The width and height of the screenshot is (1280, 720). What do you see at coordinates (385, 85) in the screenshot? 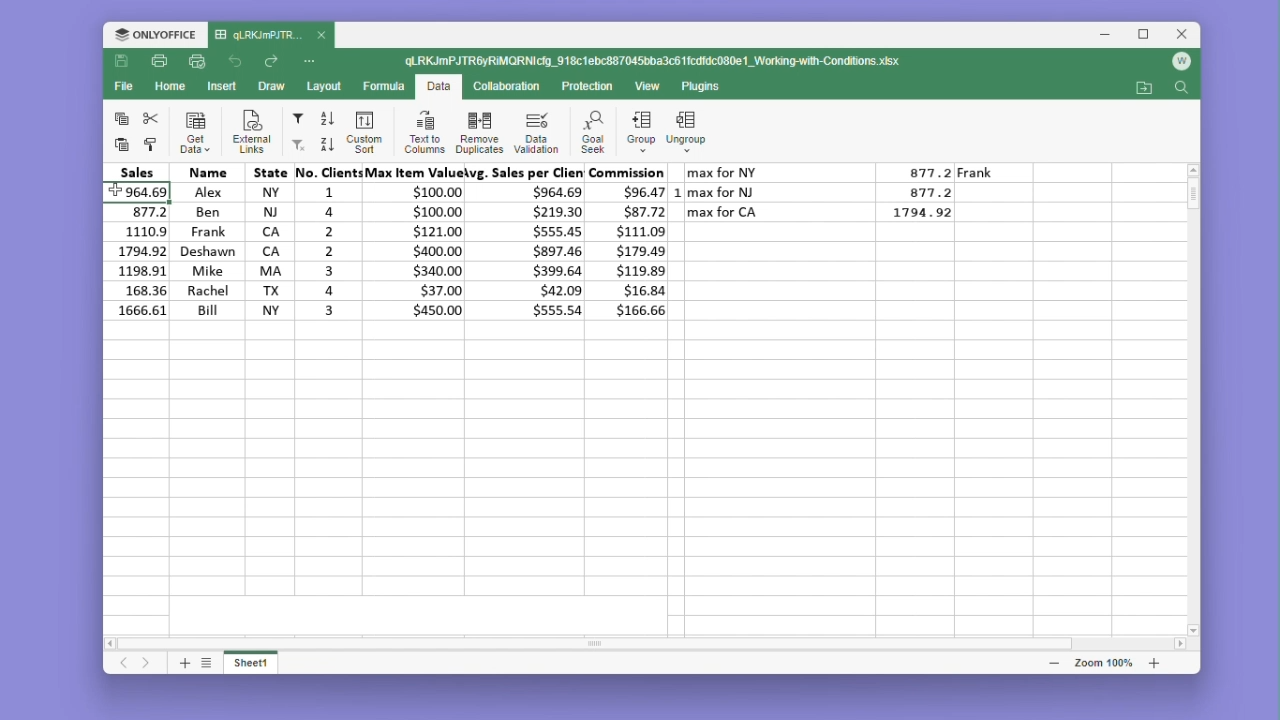
I see `Formula` at bounding box center [385, 85].